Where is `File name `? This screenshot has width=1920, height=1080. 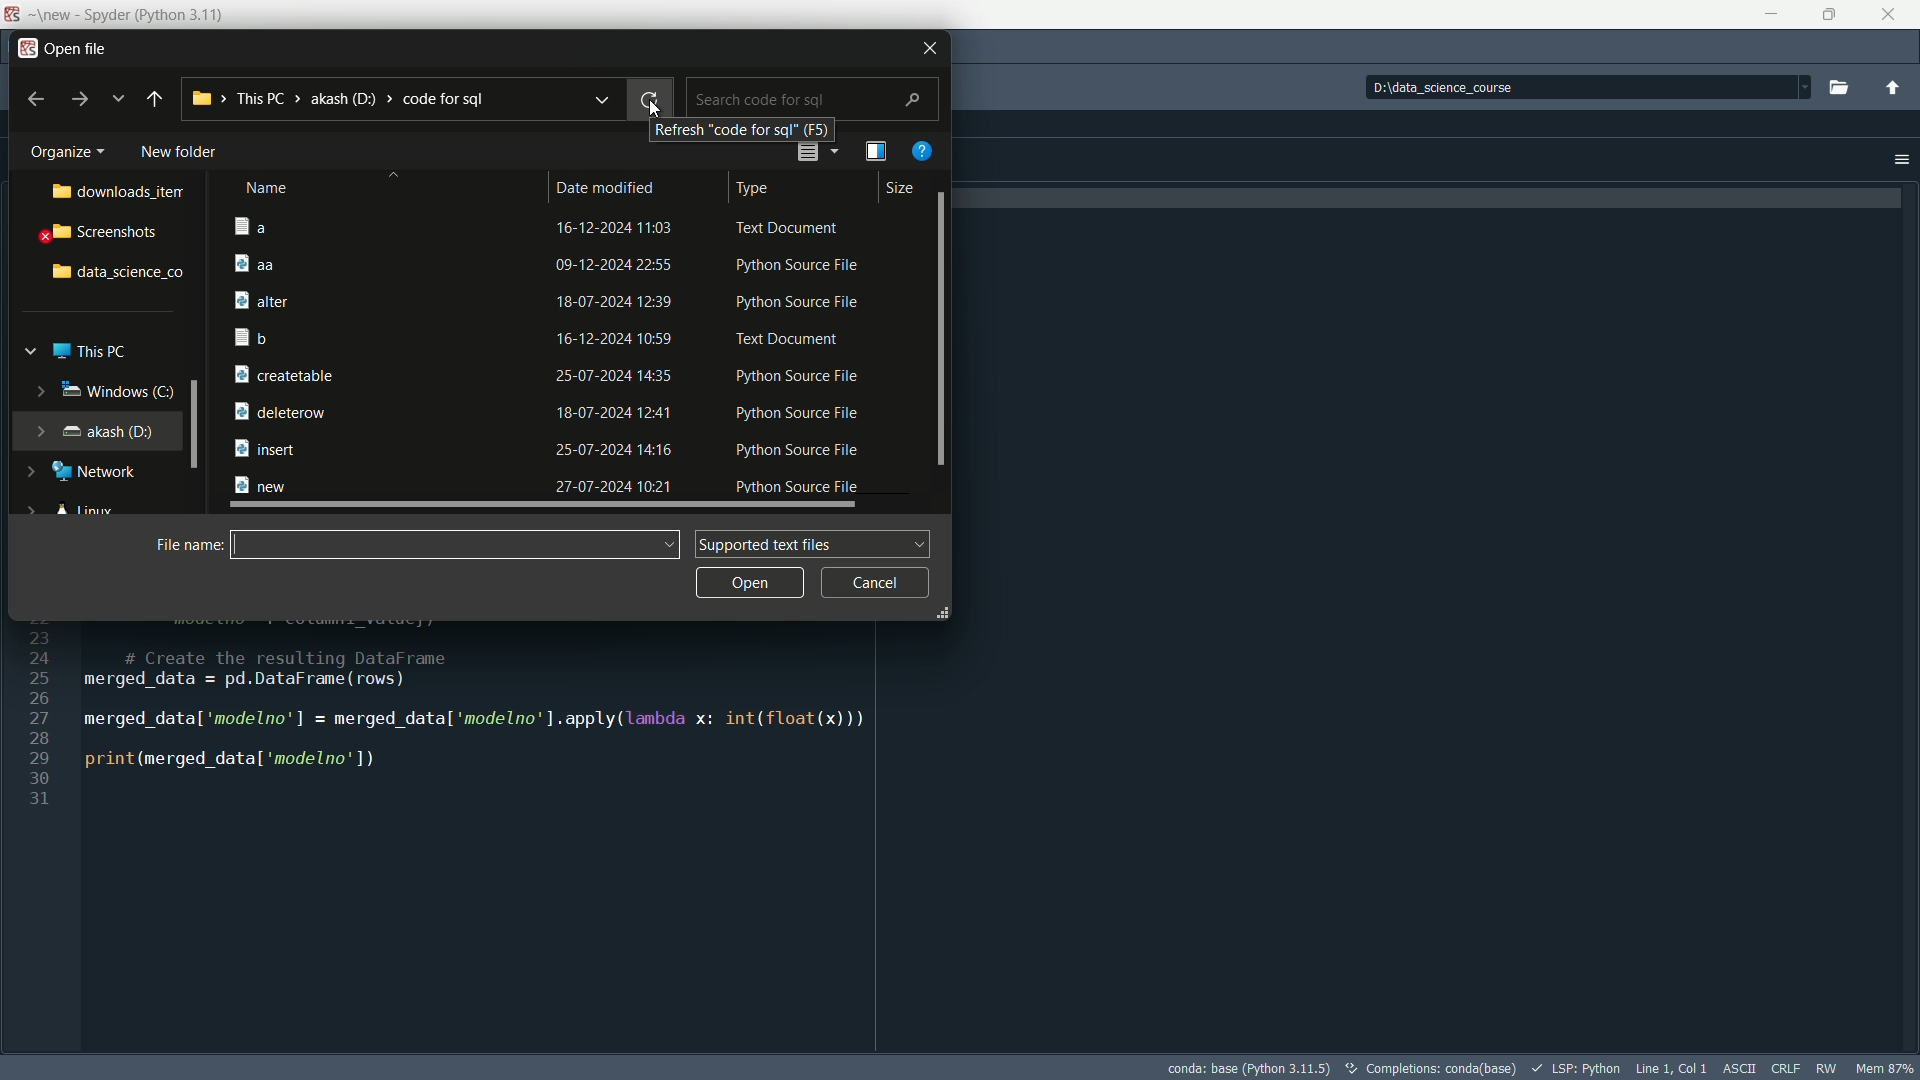
File name  is located at coordinates (458, 542).